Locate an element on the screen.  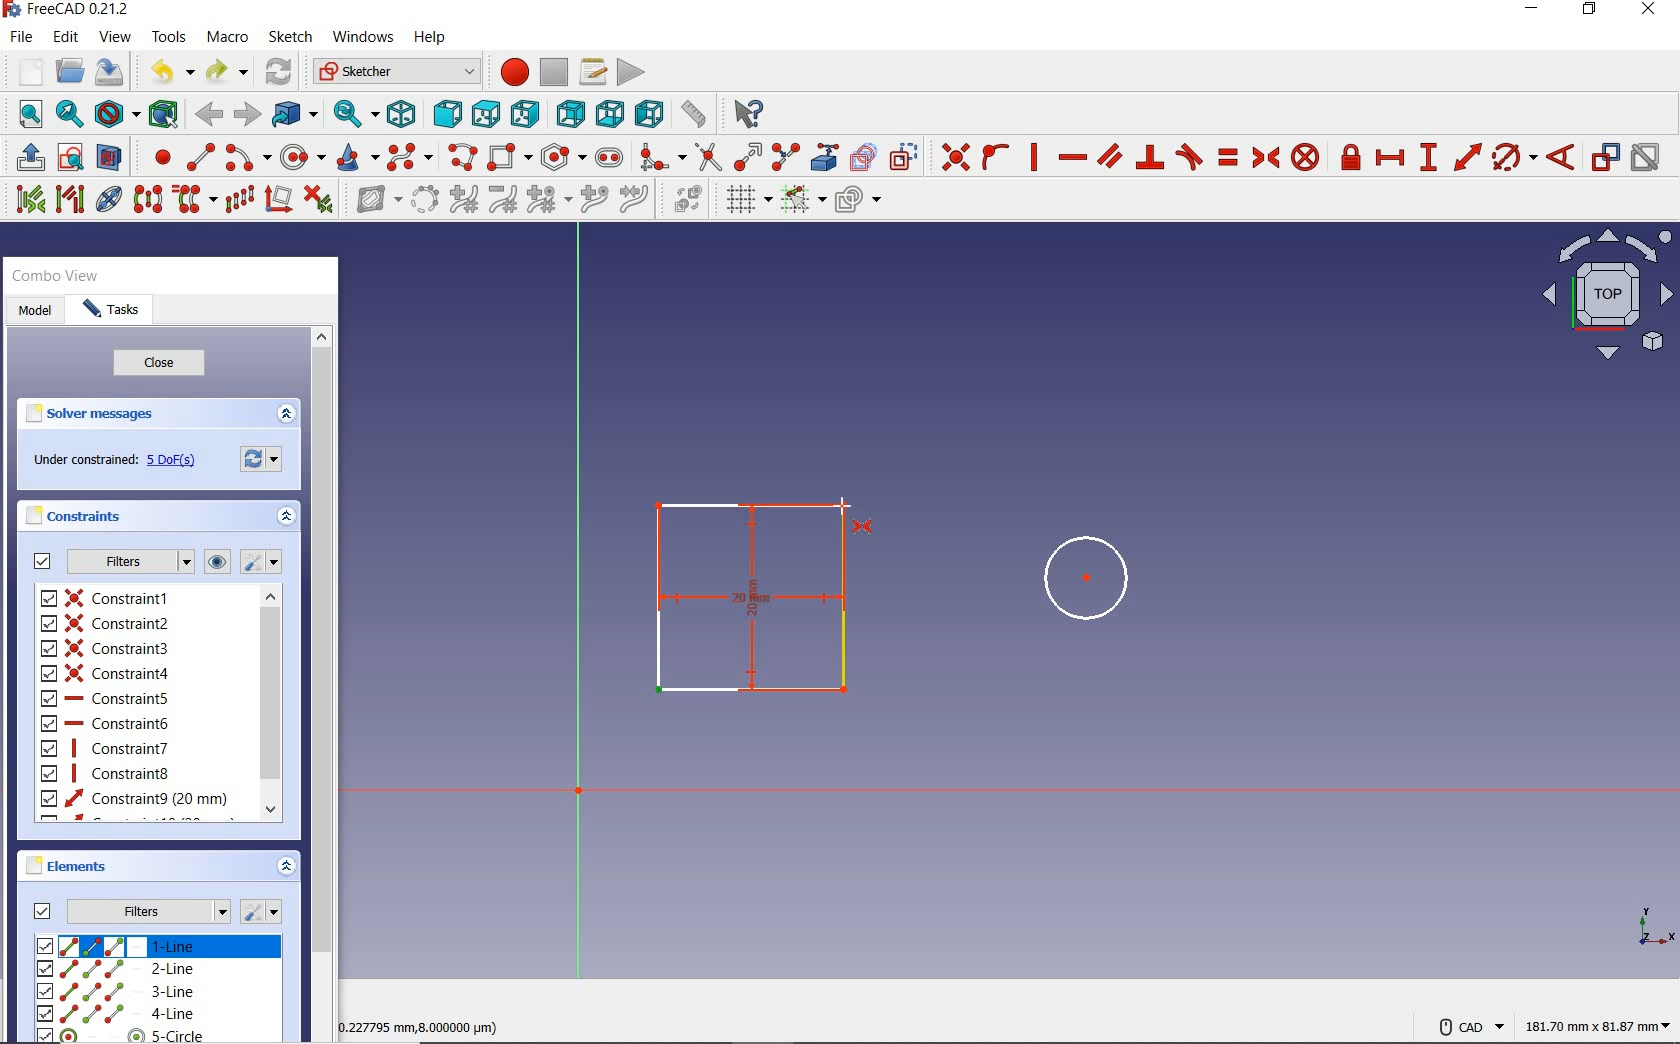
5-CIRCLE is located at coordinates (121, 1036).